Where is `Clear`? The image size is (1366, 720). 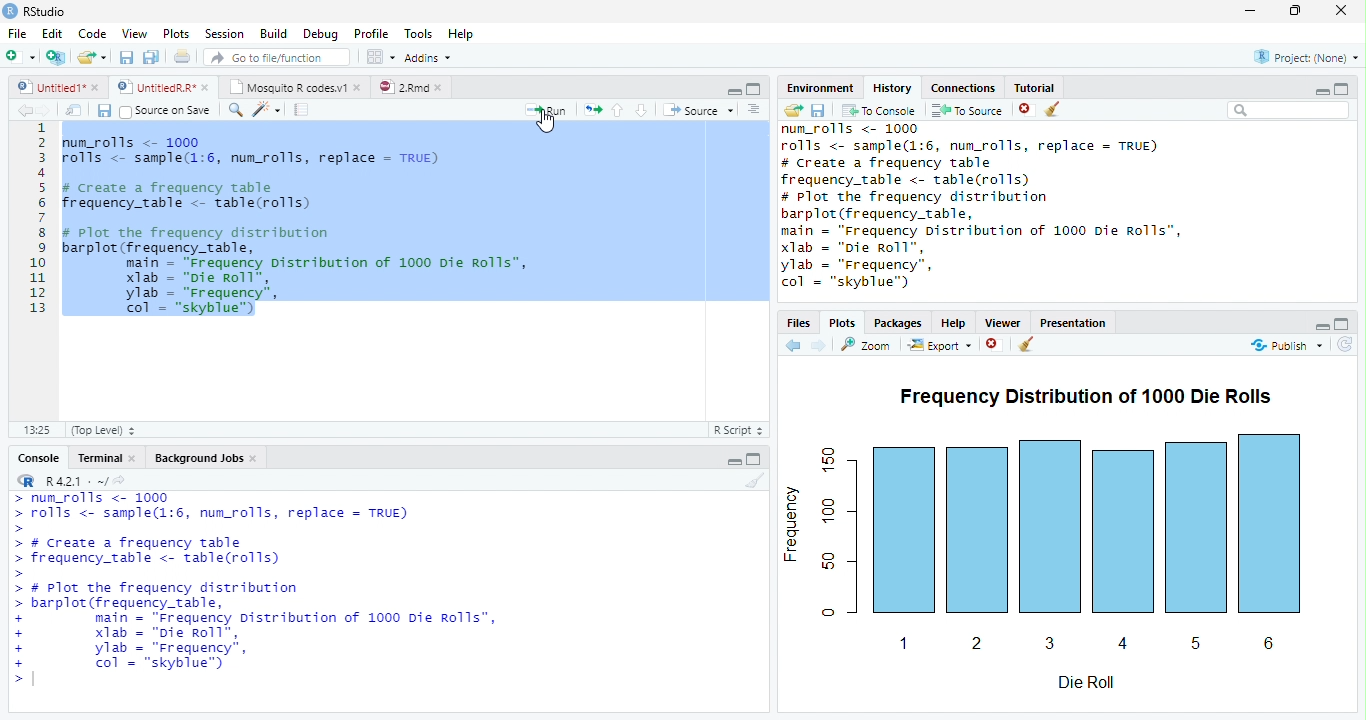 Clear is located at coordinates (1053, 109).